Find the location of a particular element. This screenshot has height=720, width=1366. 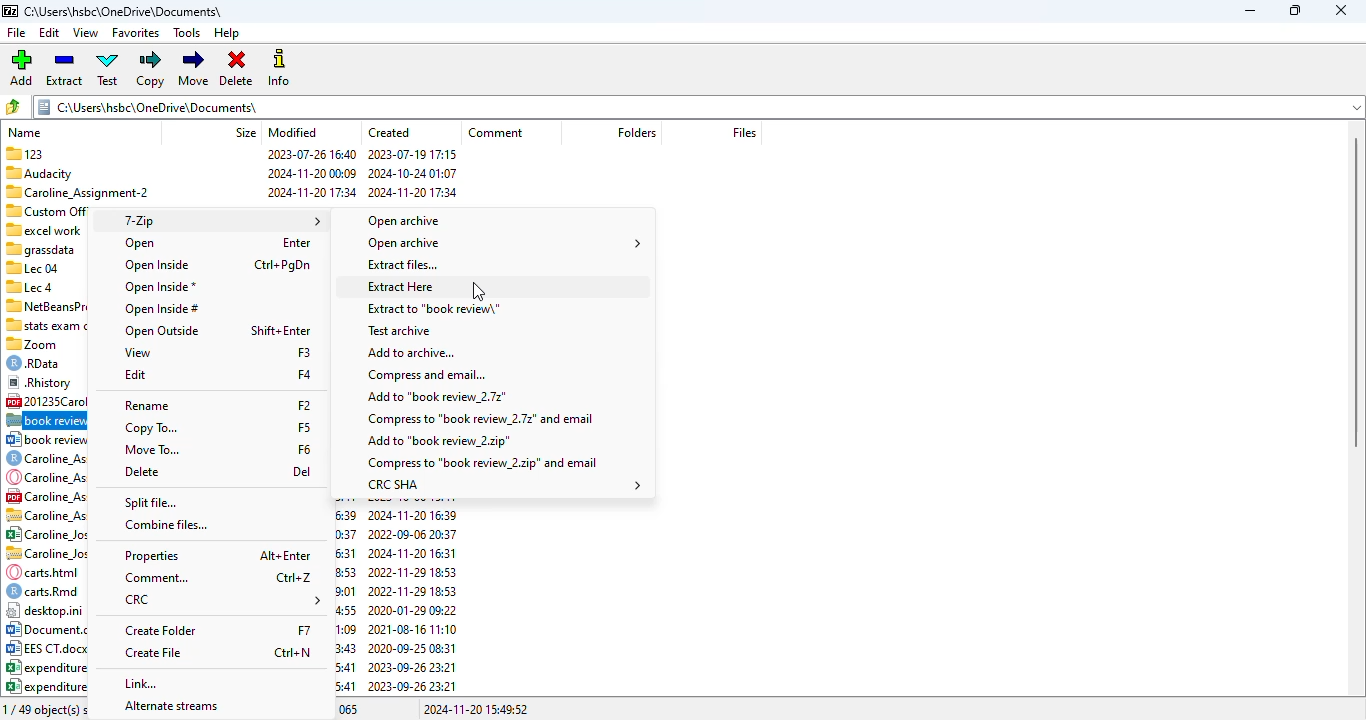

files is located at coordinates (744, 133).